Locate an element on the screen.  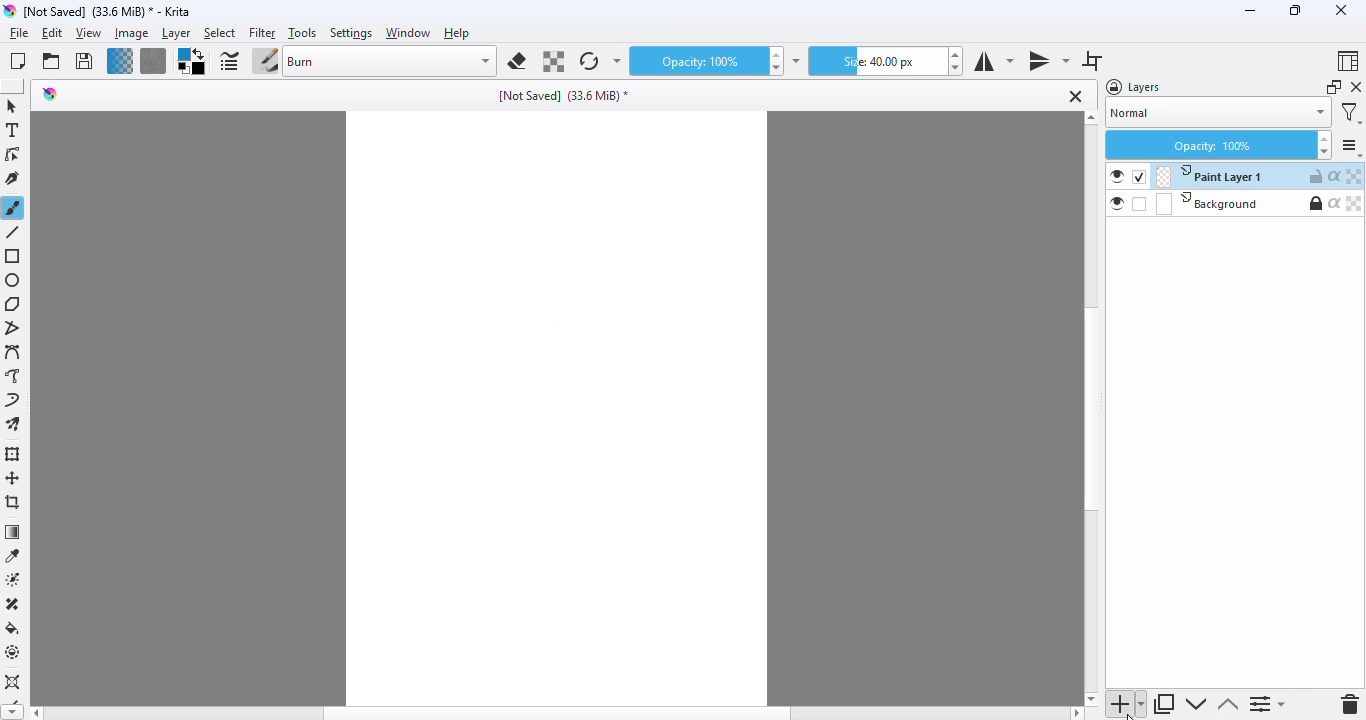
move a layer is located at coordinates (13, 478).